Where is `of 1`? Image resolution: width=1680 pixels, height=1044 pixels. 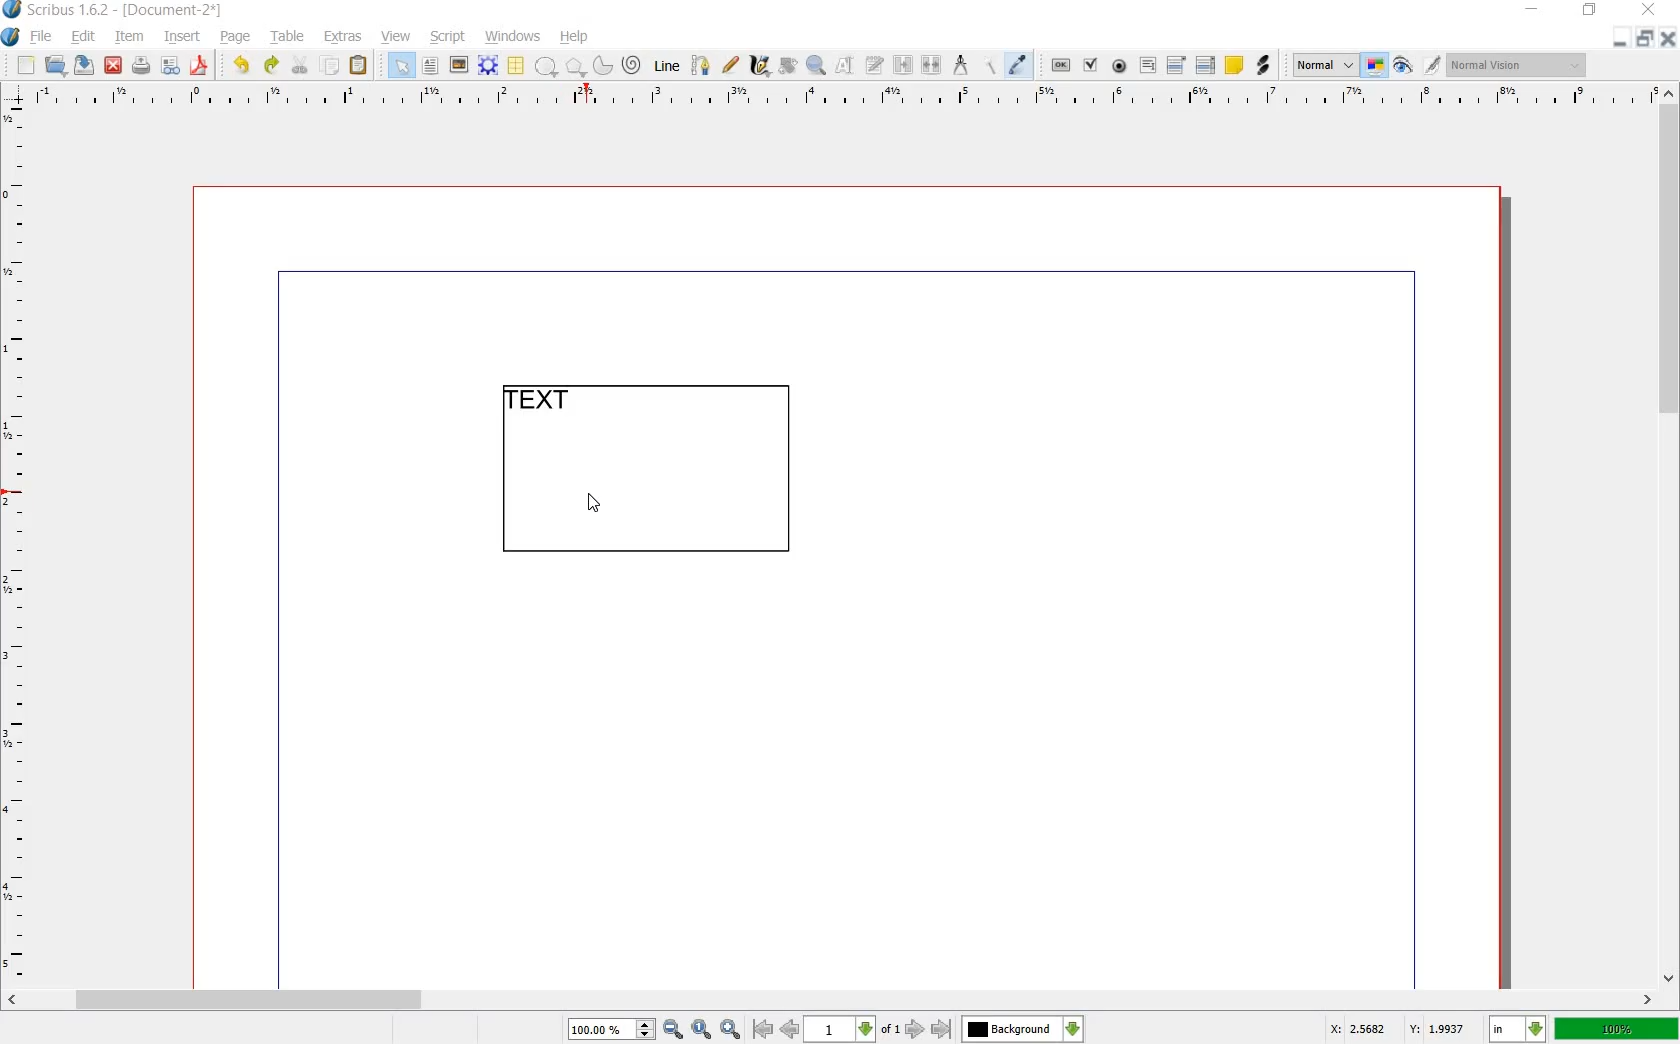
of 1 is located at coordinates (889, 1031).